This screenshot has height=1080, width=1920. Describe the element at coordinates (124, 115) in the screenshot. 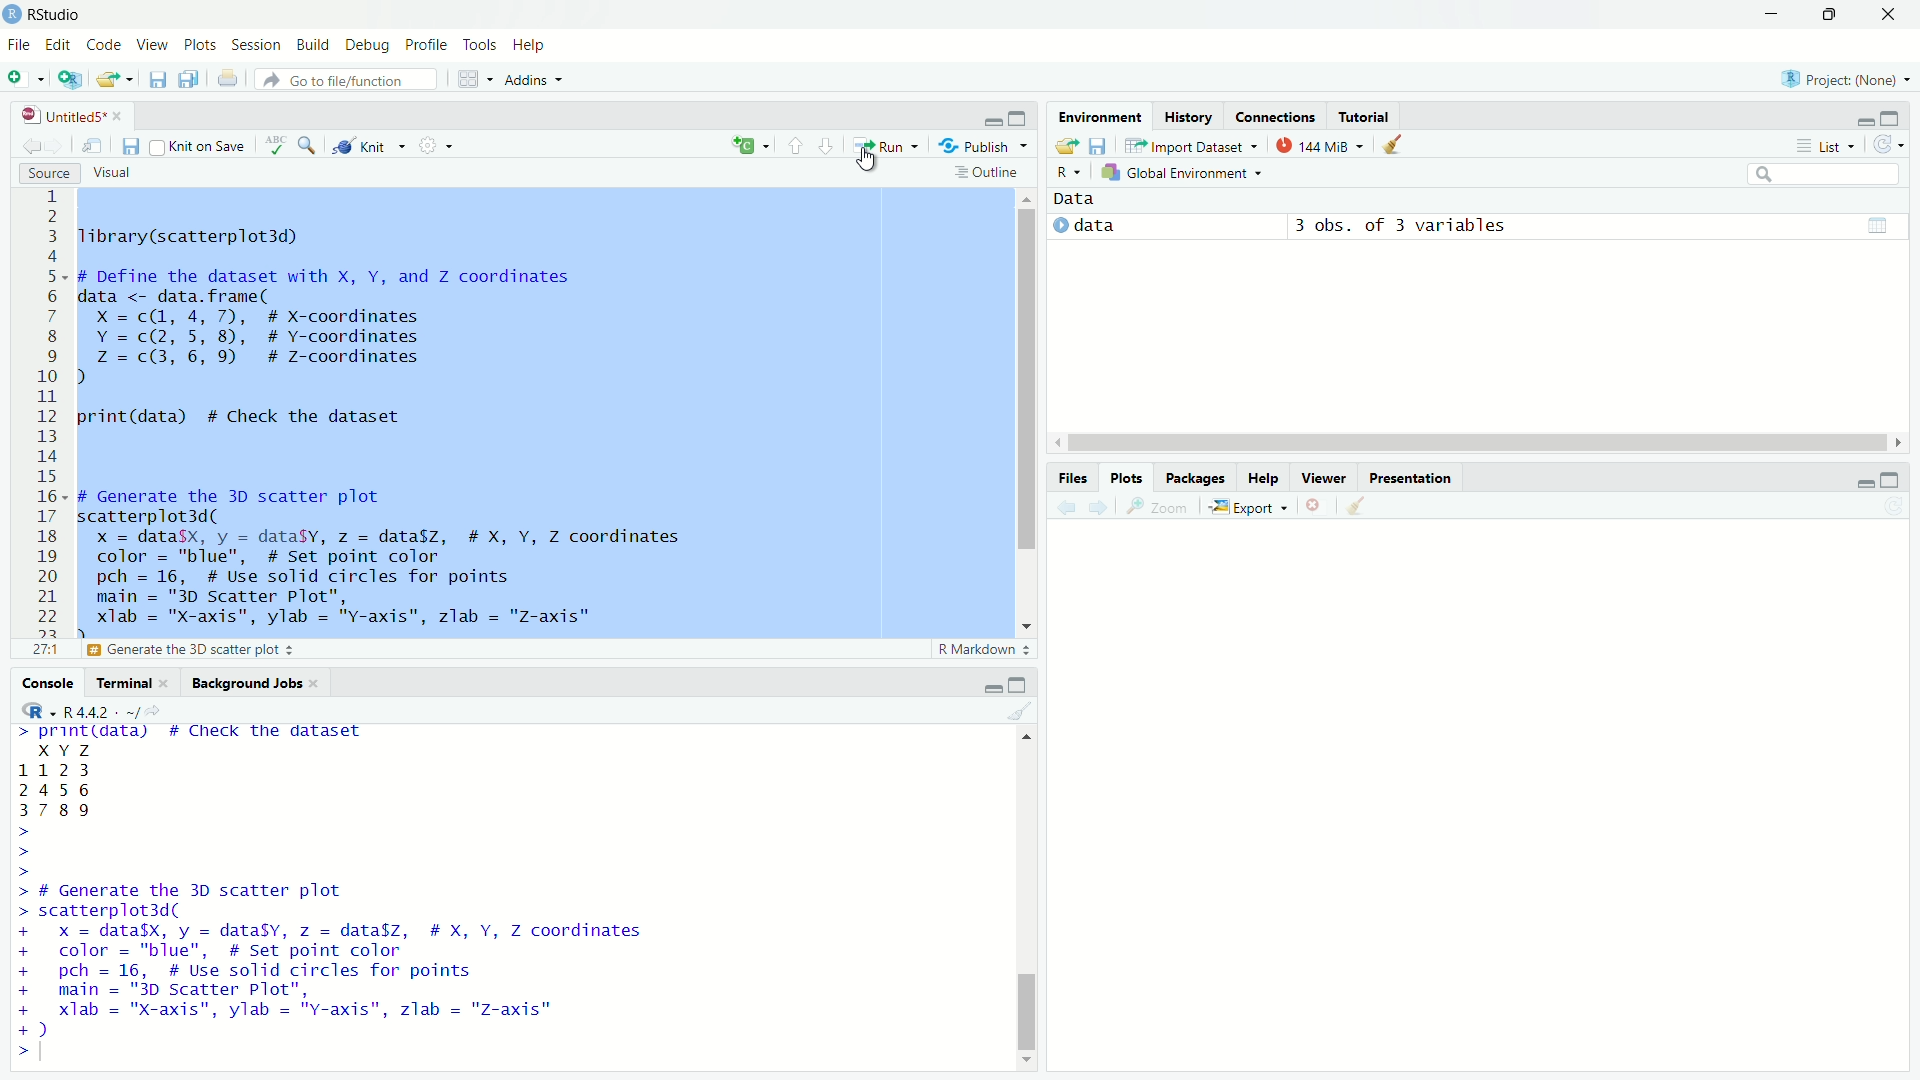

I see `close` at that location.